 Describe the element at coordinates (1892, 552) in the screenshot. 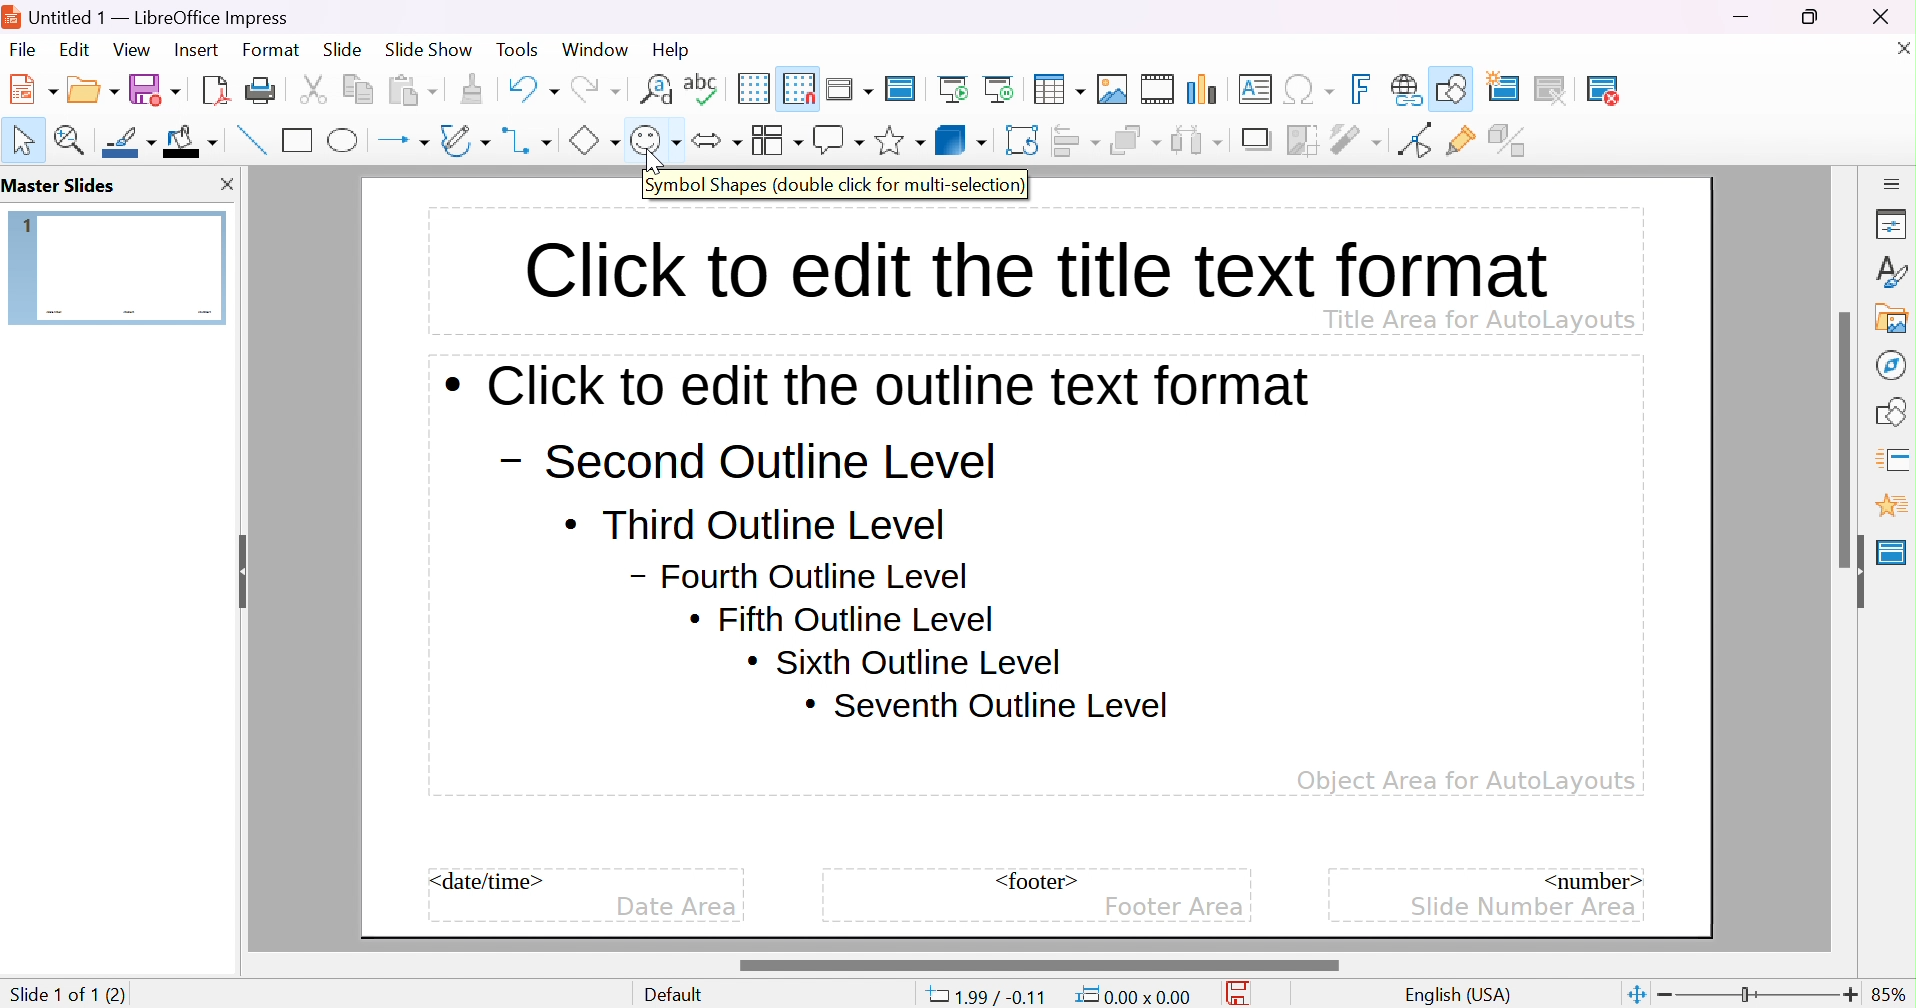

I see `master slide` at that location.